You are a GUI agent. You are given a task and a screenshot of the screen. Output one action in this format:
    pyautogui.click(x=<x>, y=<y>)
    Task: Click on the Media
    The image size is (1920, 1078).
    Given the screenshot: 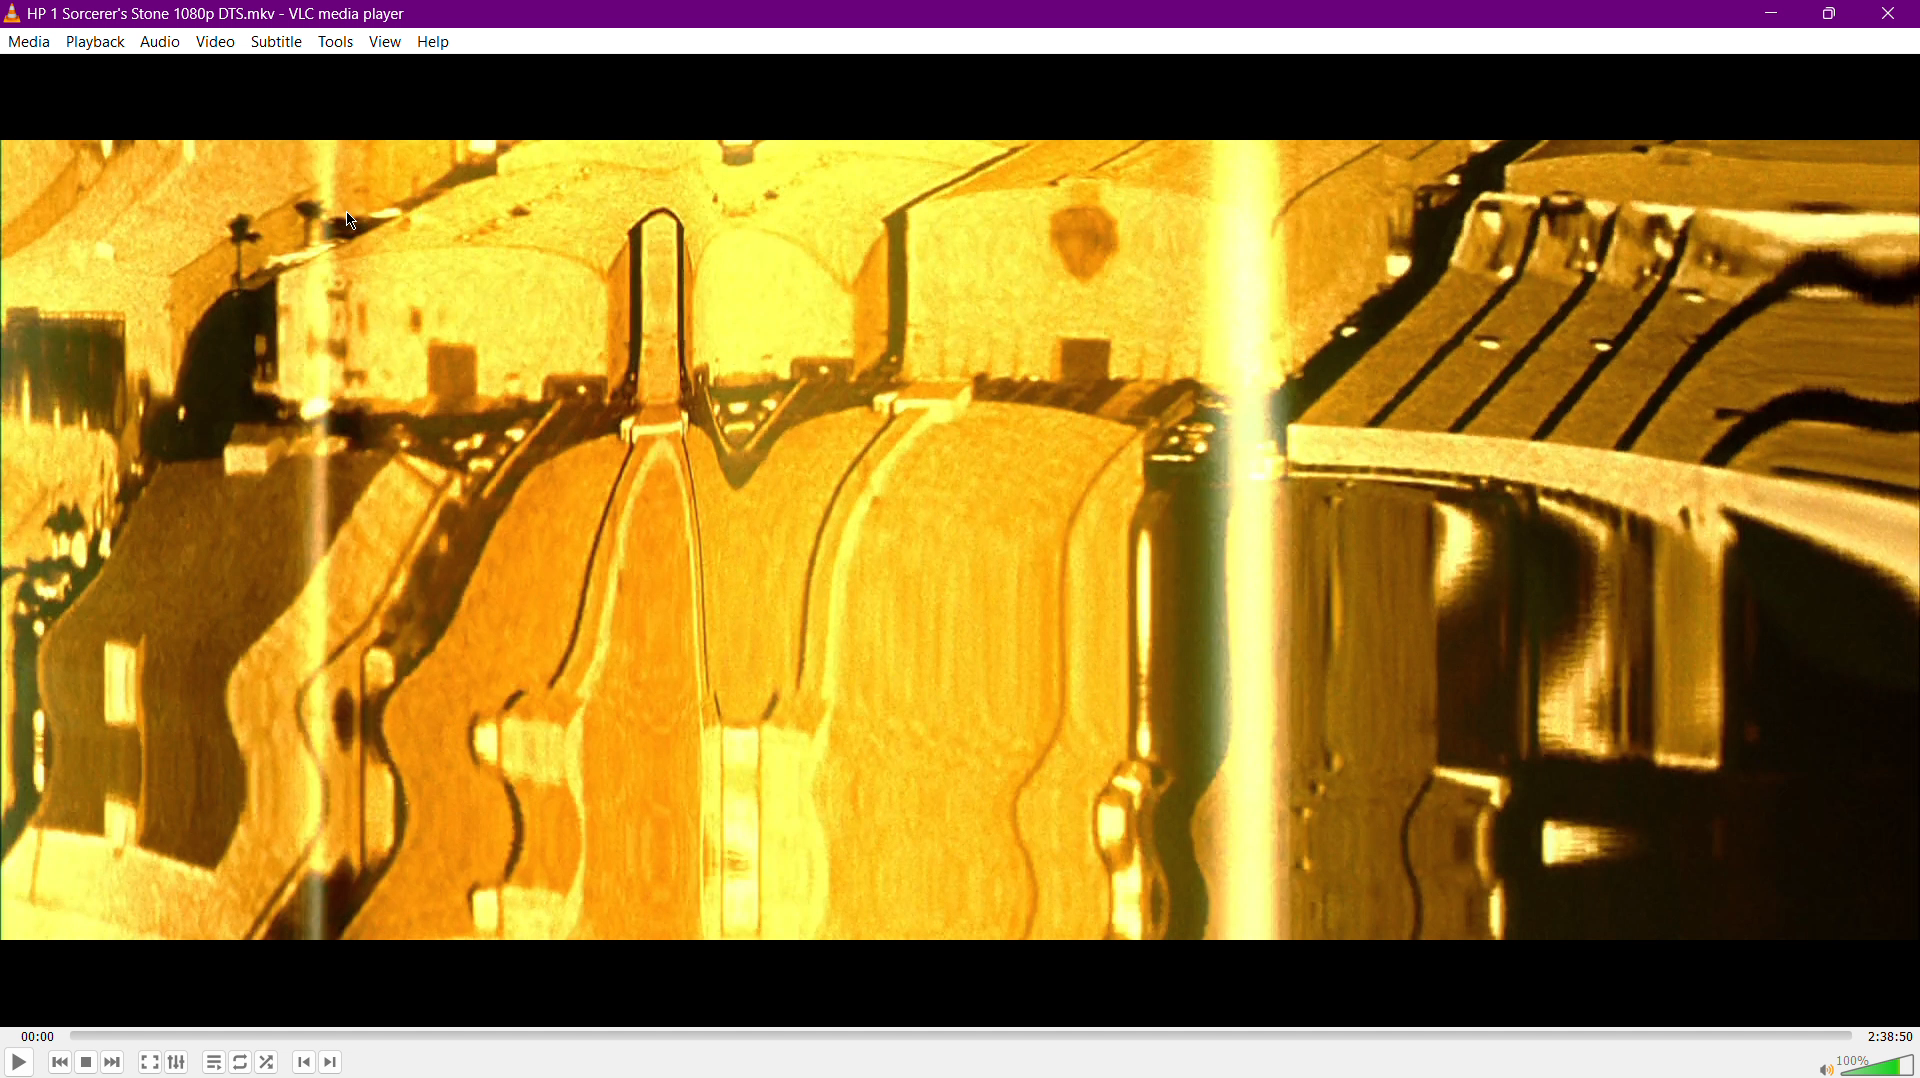 What is the action you would take?
    pyautogui.click(x=29, y=38)
    